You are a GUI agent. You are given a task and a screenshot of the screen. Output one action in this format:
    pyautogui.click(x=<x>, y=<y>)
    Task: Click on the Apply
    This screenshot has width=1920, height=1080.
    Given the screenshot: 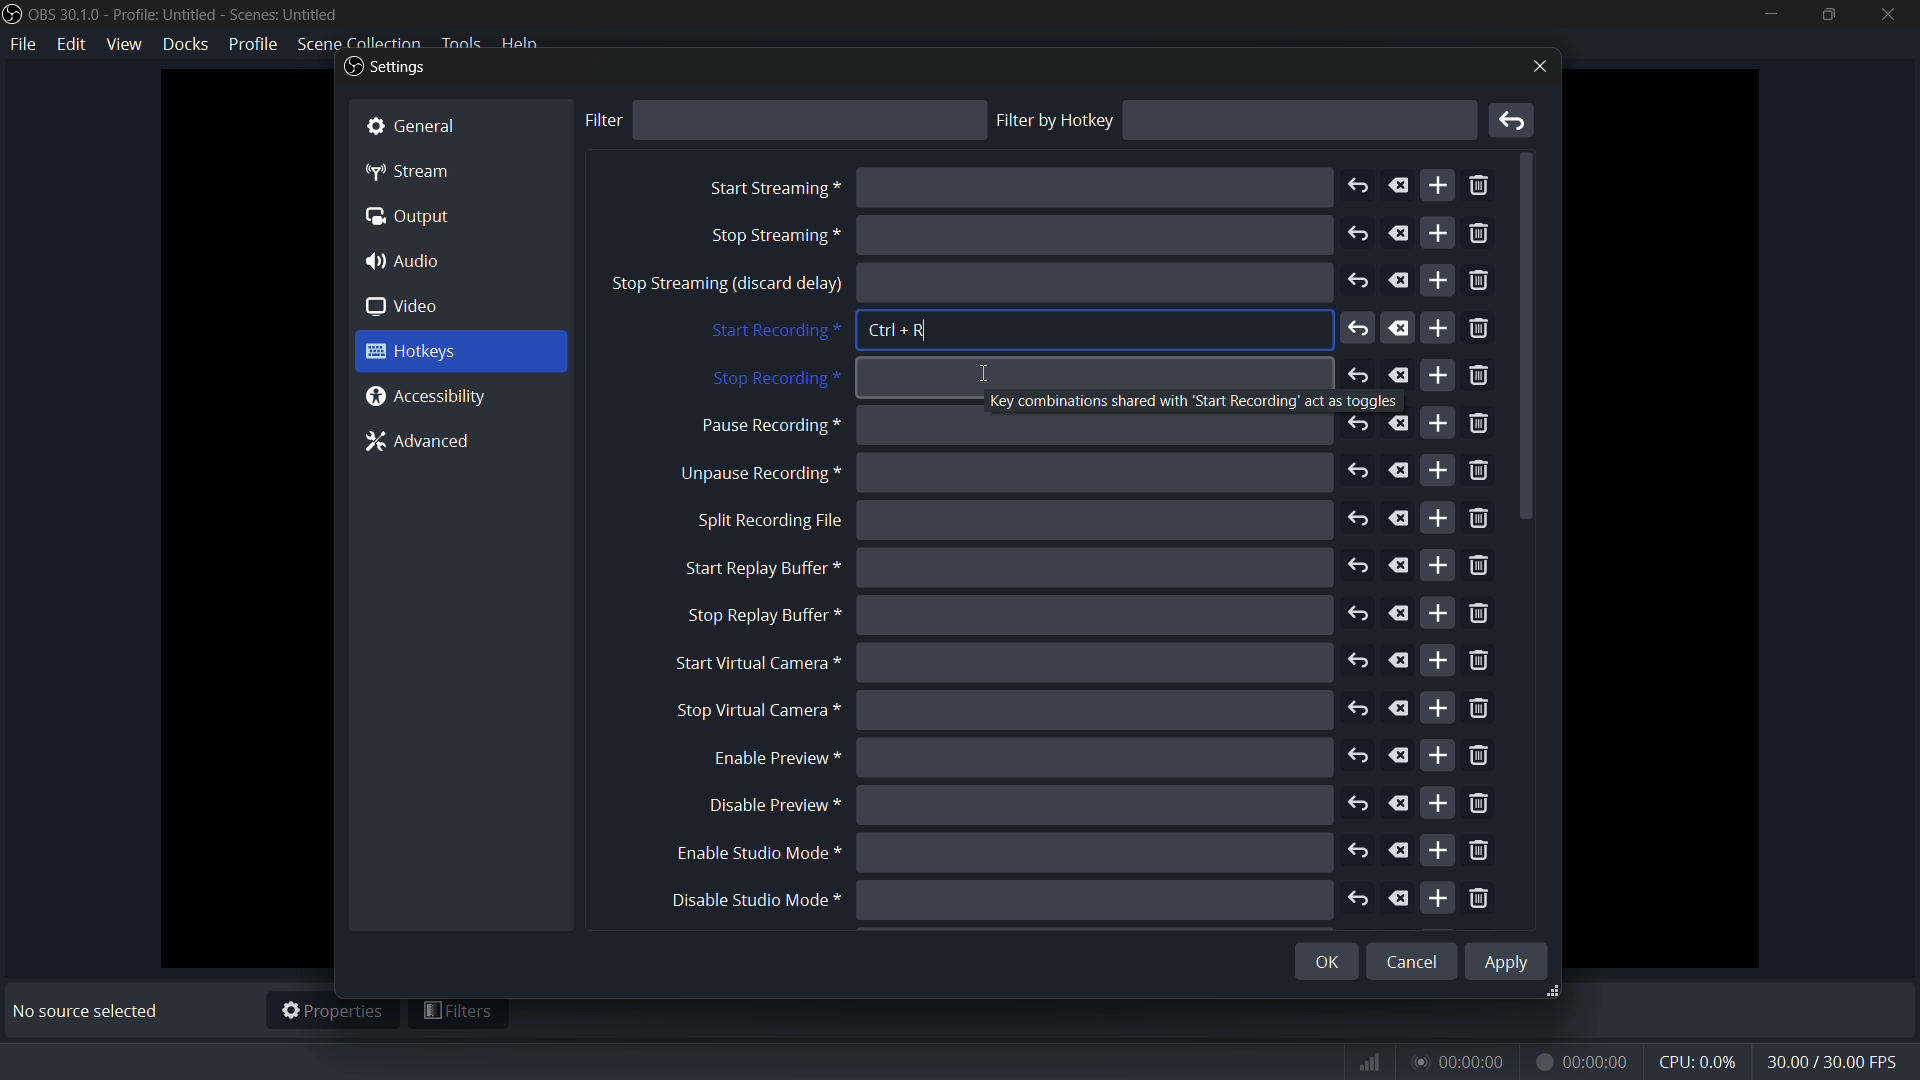 What is the action you would take?
    pyautogui.click(x=1510, y=960)
    